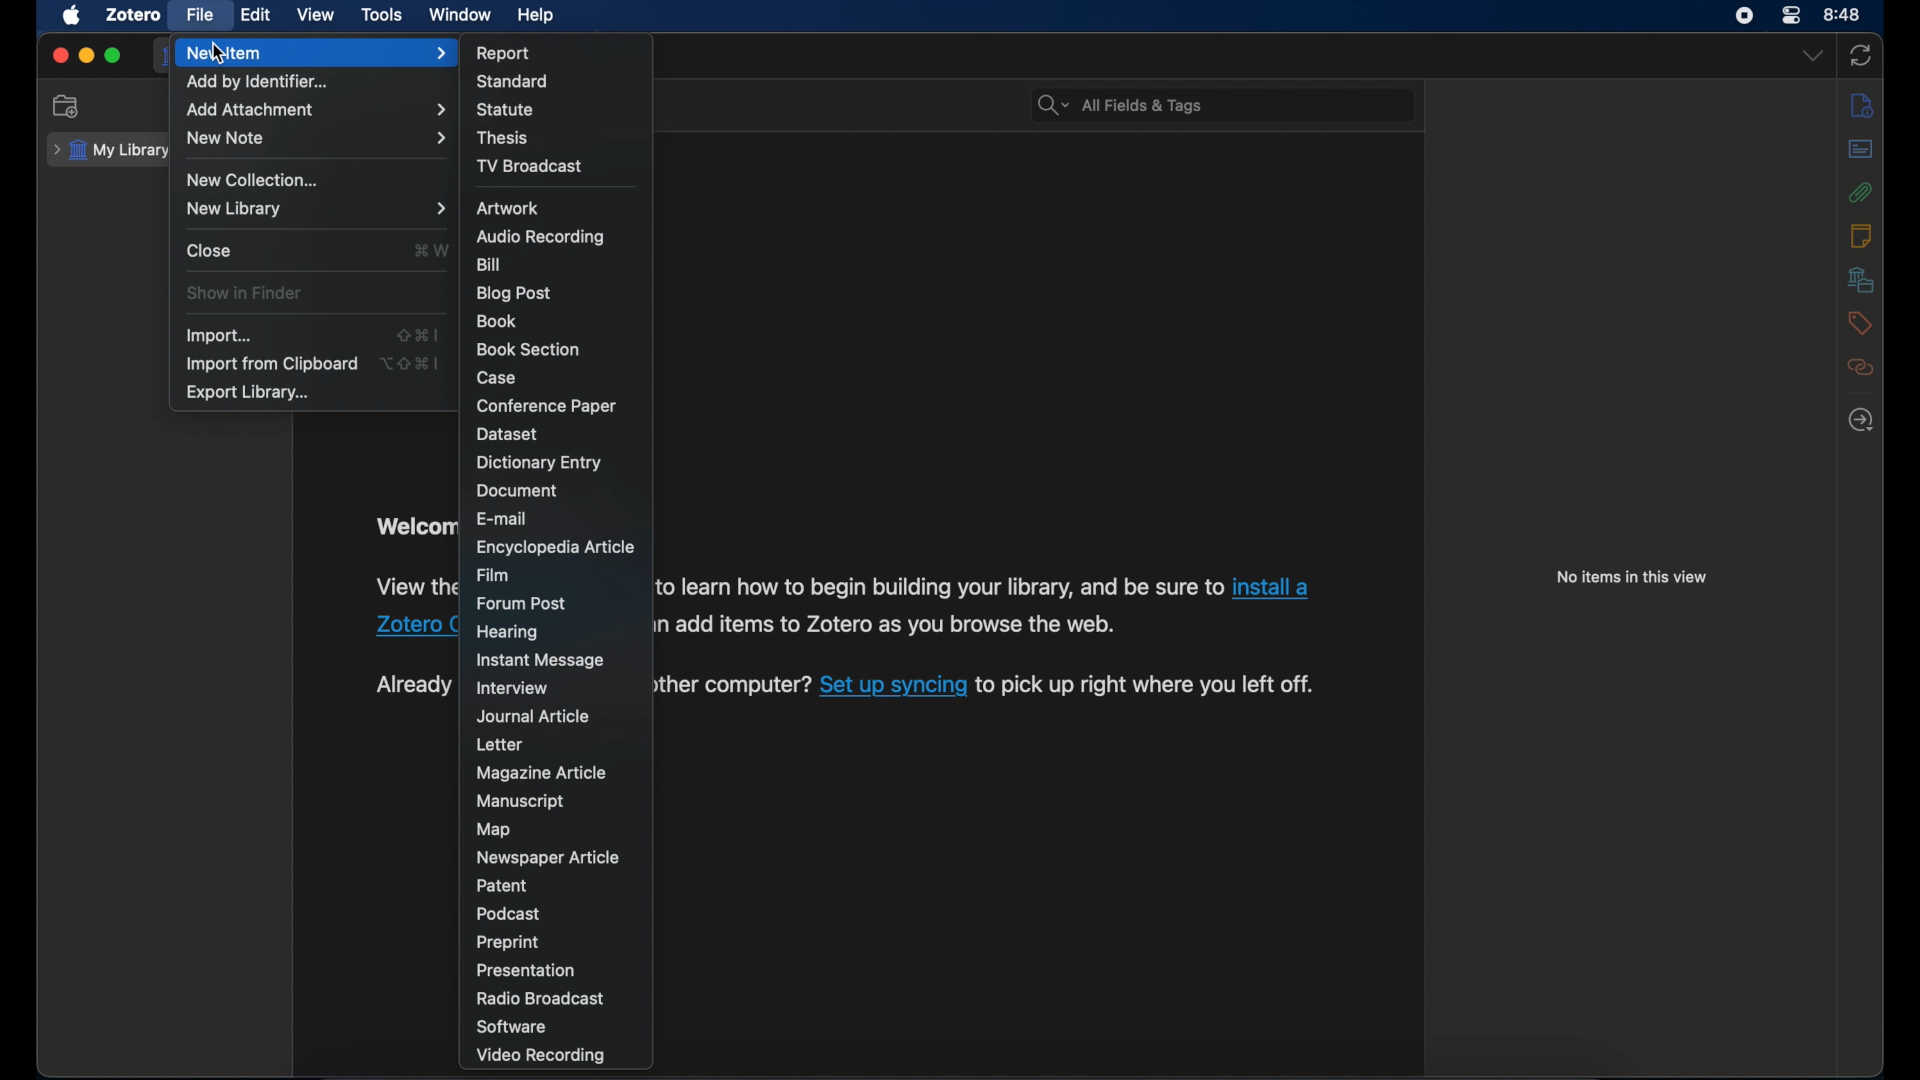 This screenshot has width=1920, height=1080. Describe the element at coordinates (544, 773) in the screenshot. I see `magazine article` at that location.